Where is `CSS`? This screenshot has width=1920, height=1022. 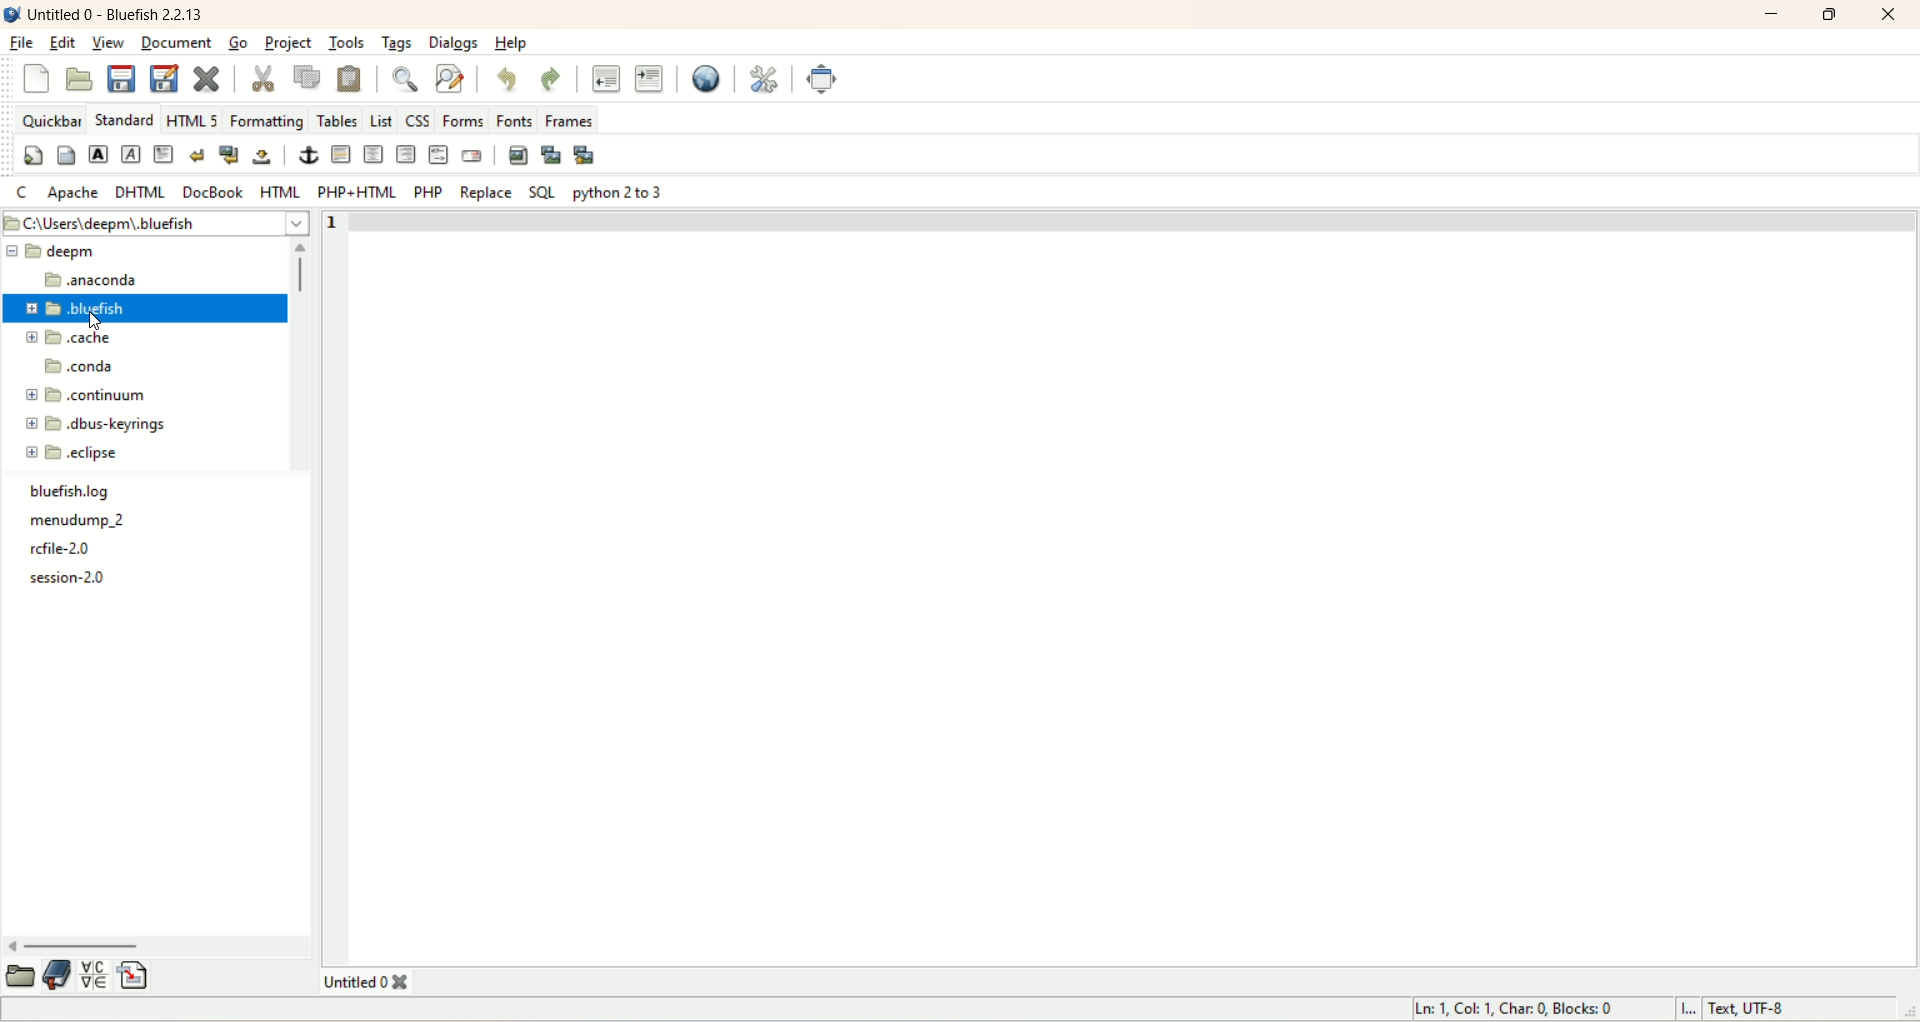 CSS is located at coordinates (419, 120).